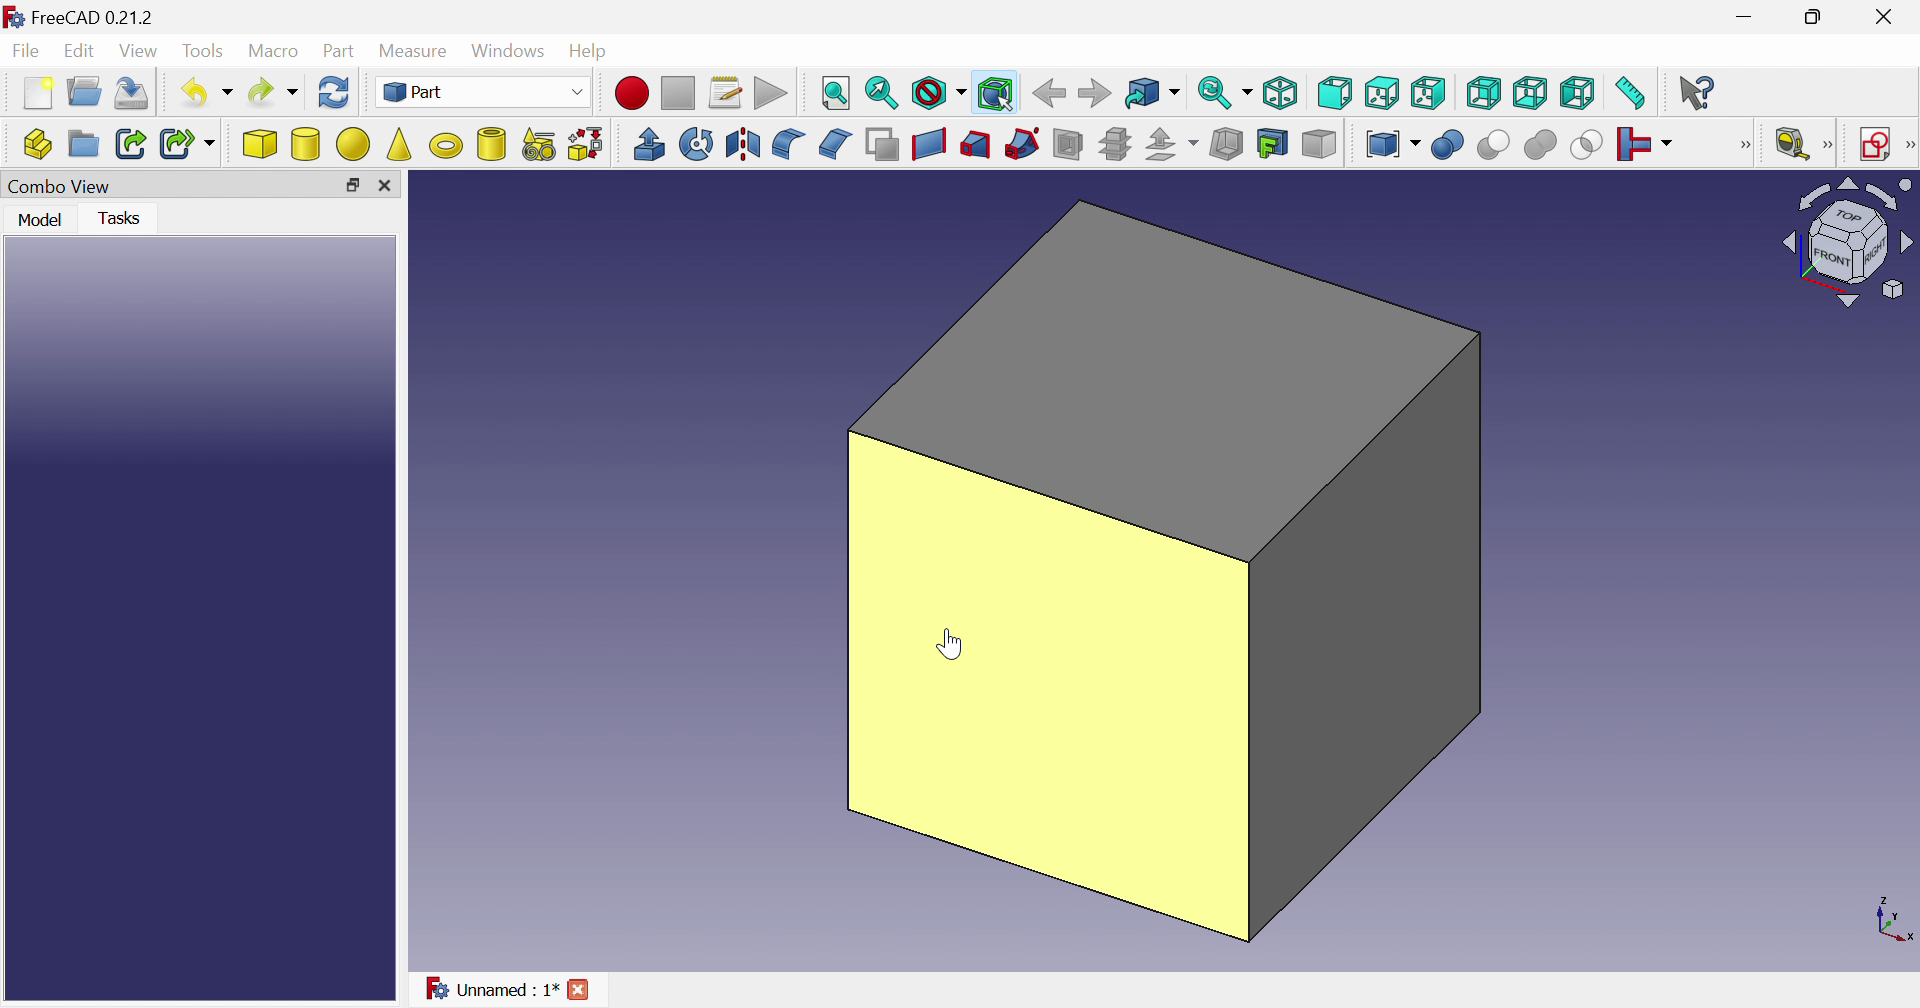  I want to click on Refresh, so click(334, 96).